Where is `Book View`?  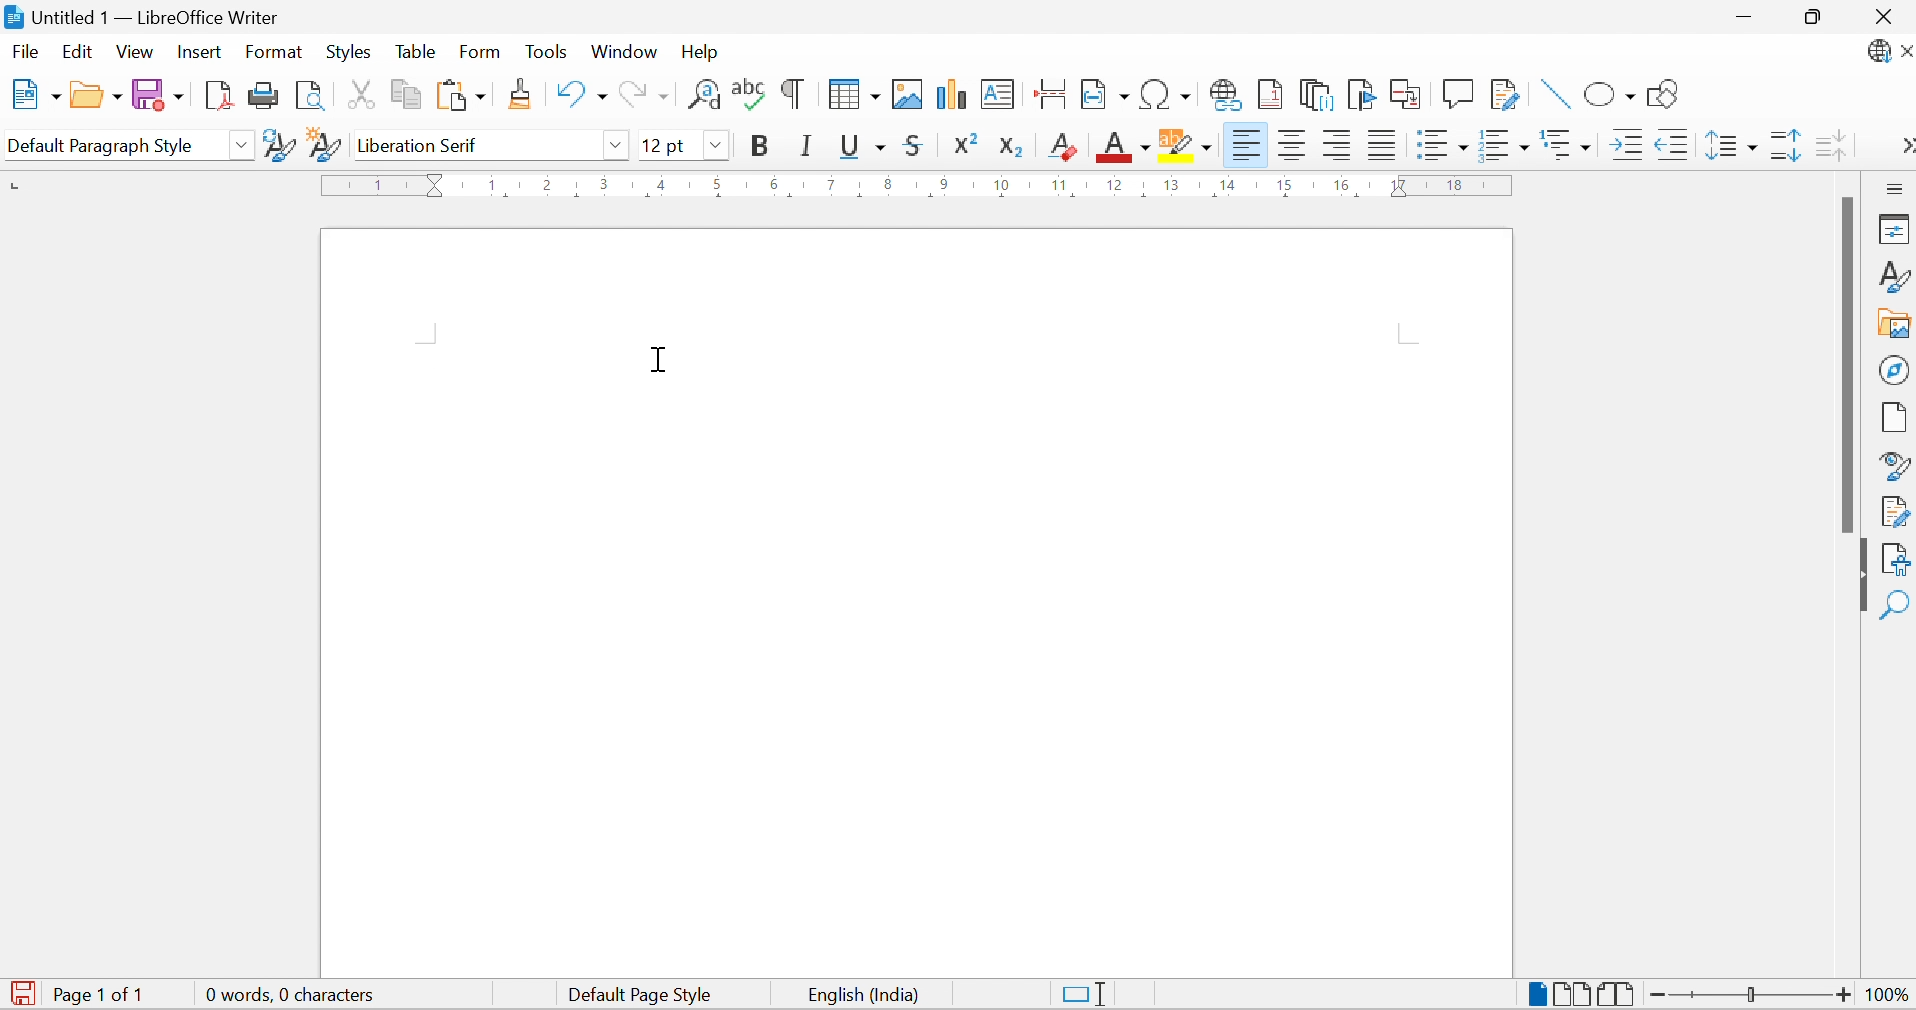
Book View is located at coordinates (1618, 994).